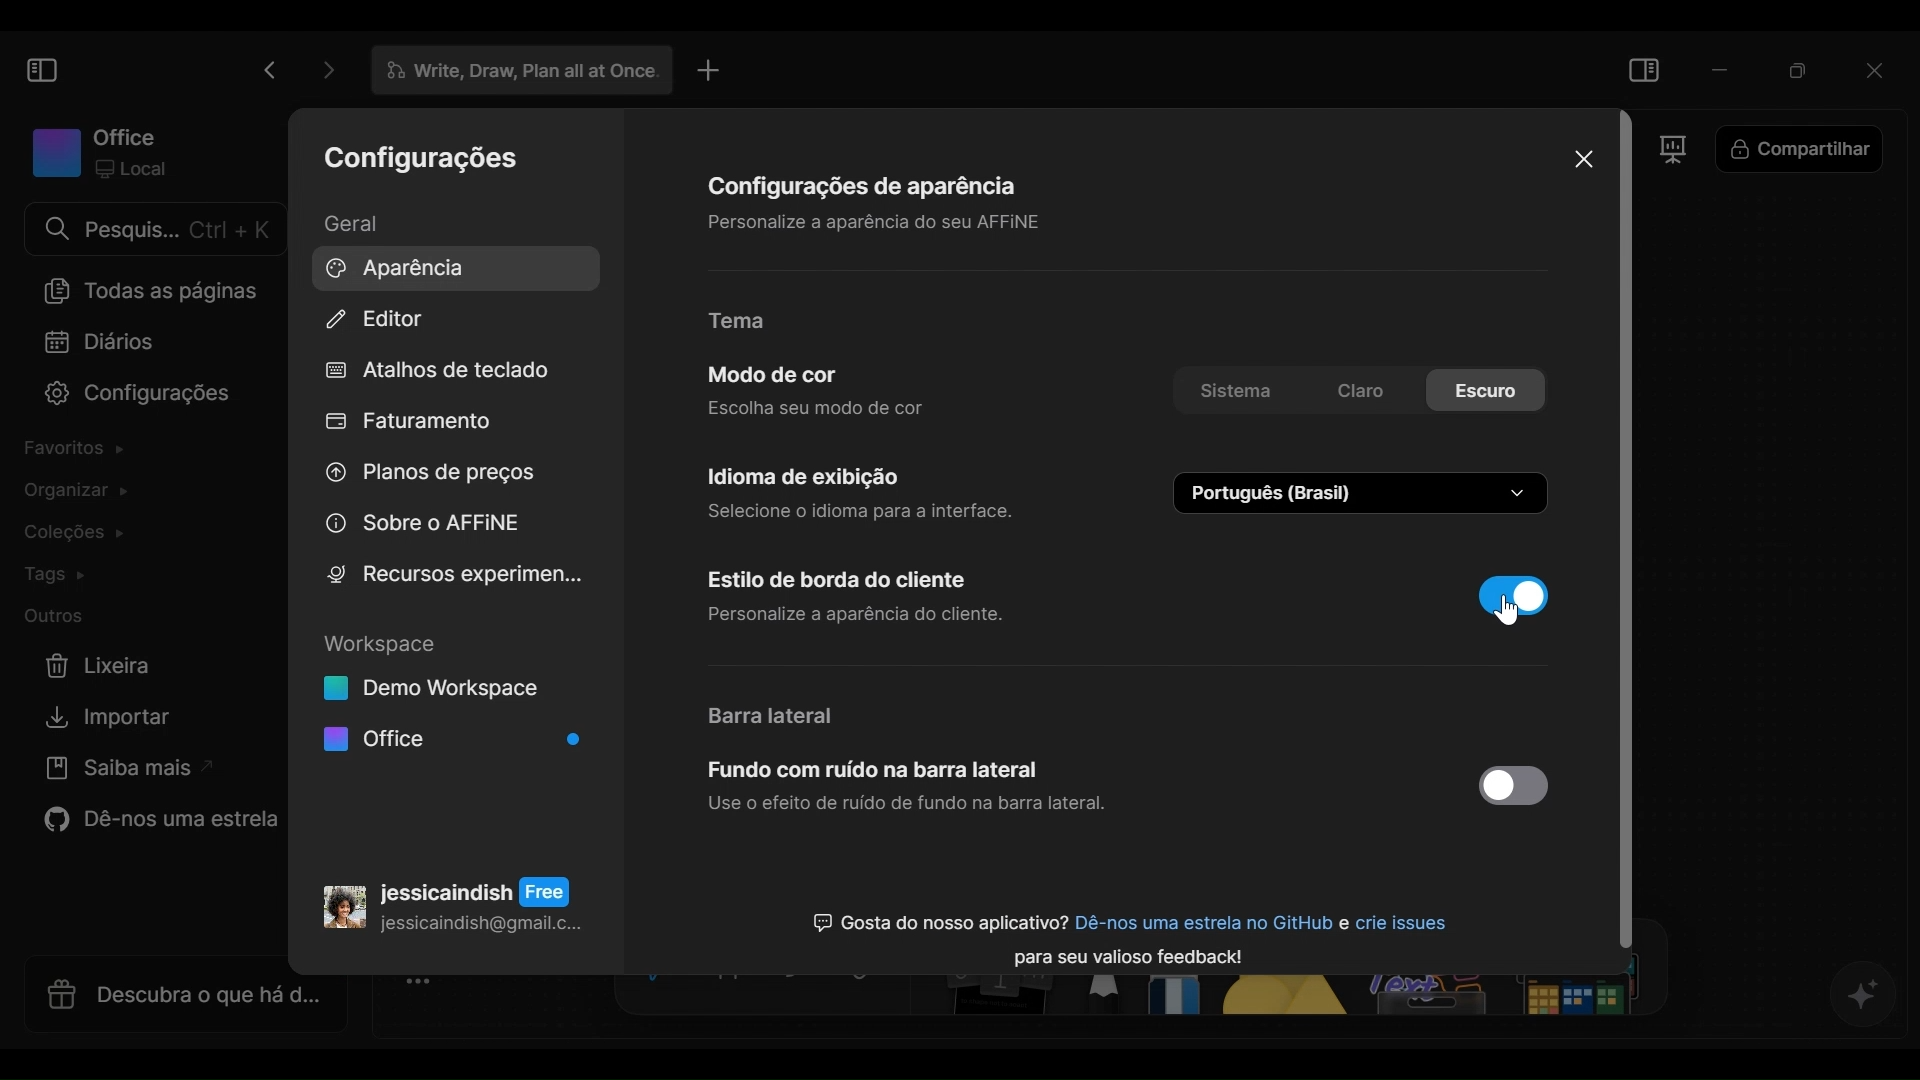  Describe the element at coordinates (449, 267) in the screenshot. I see `Appearance` at that location.